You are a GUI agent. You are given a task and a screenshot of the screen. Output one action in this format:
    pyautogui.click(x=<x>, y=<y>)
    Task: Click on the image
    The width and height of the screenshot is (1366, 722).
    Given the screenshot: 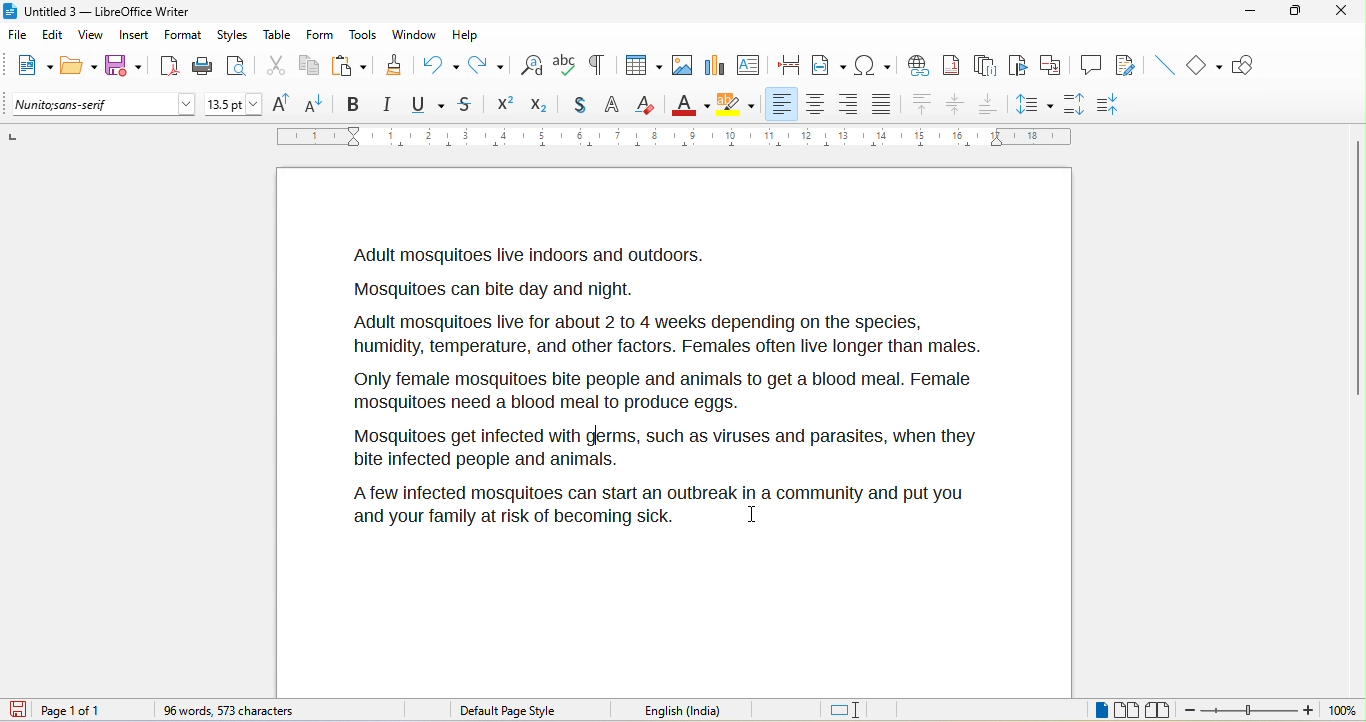 What is the action you would take?
    pyautogui.click(x=680, y=67)
    